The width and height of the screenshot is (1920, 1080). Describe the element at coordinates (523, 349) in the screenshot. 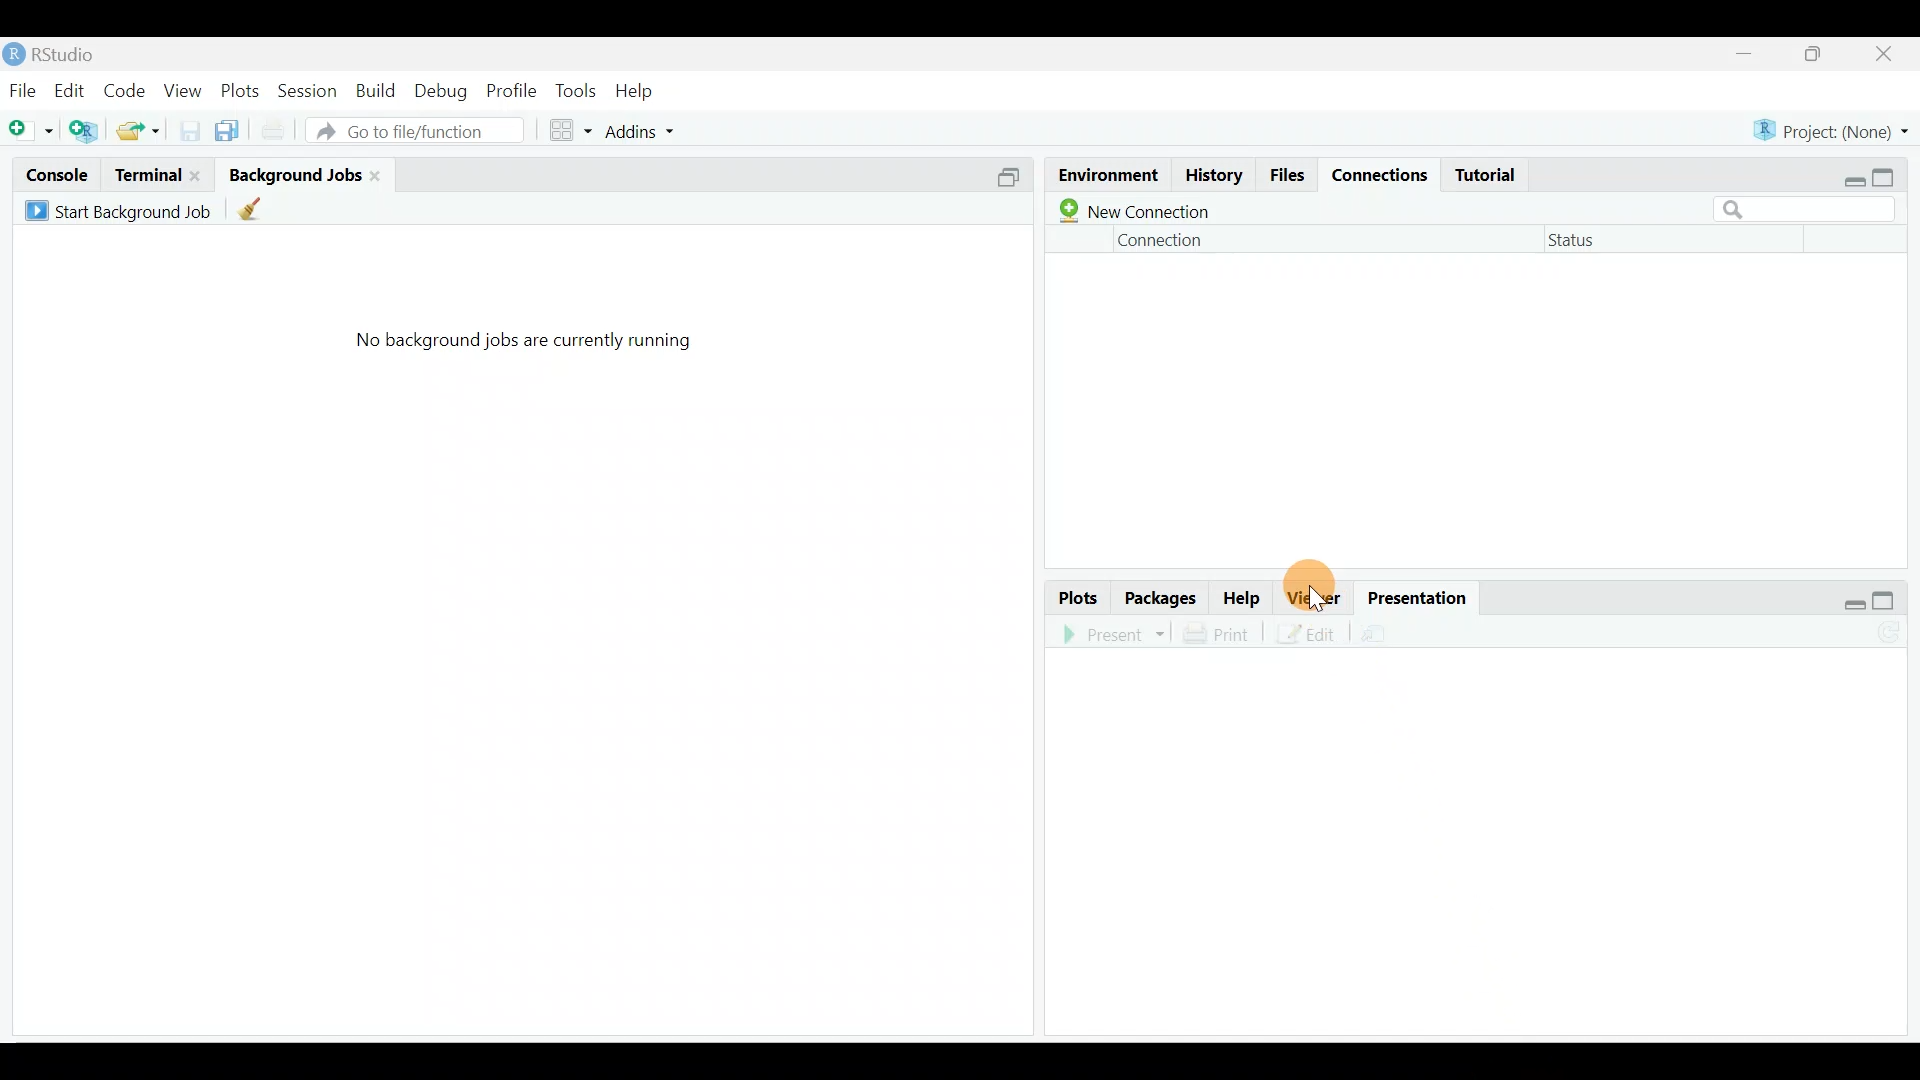

I see `No background jobs are currently running` at that location.